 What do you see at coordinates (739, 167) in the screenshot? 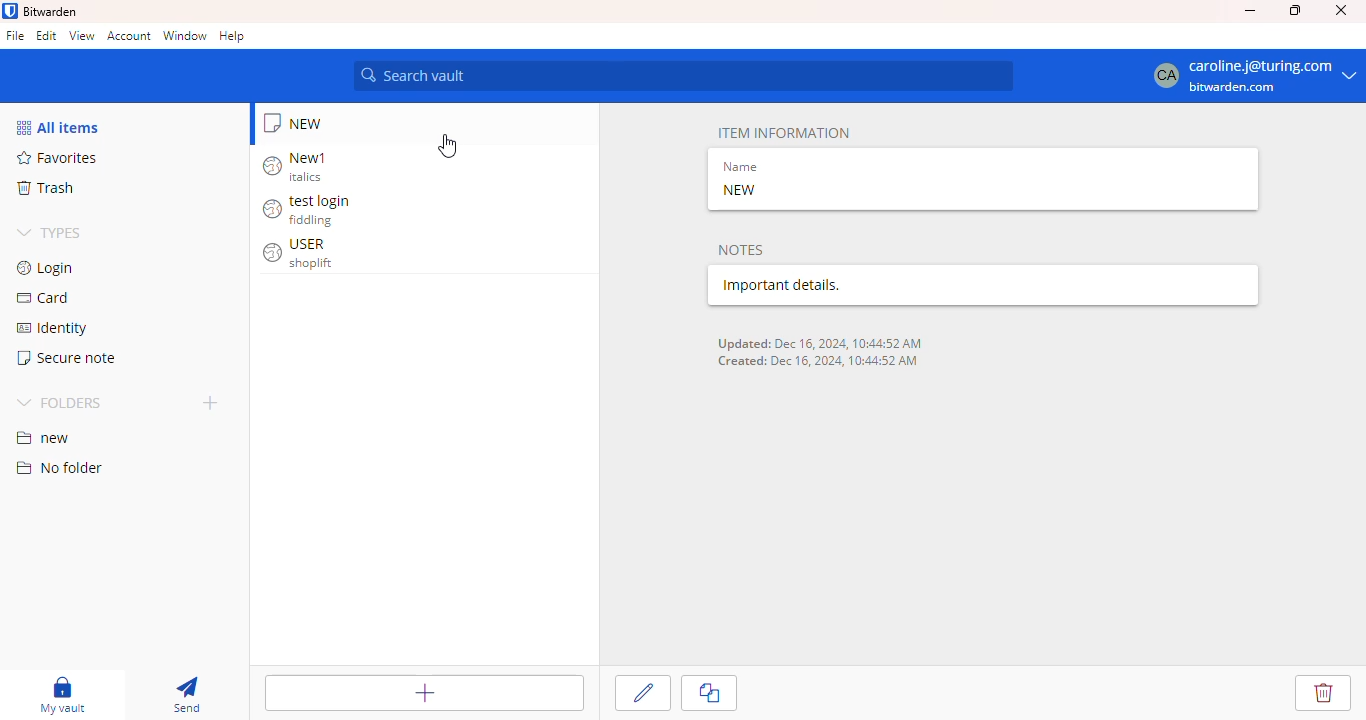
I see `name` at bounding box center [739, 167].